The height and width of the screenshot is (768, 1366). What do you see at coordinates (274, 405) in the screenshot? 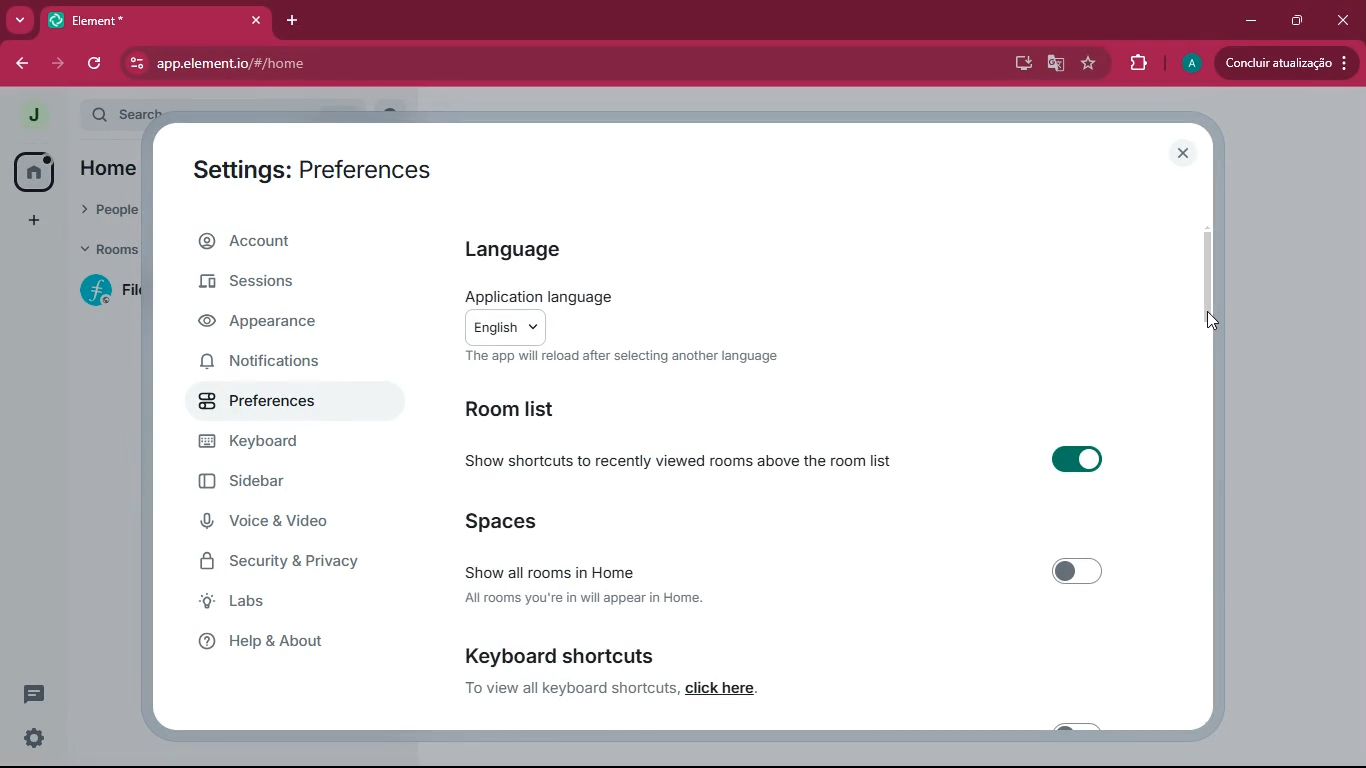
I see `preferences` at bounding box center [274, 405].